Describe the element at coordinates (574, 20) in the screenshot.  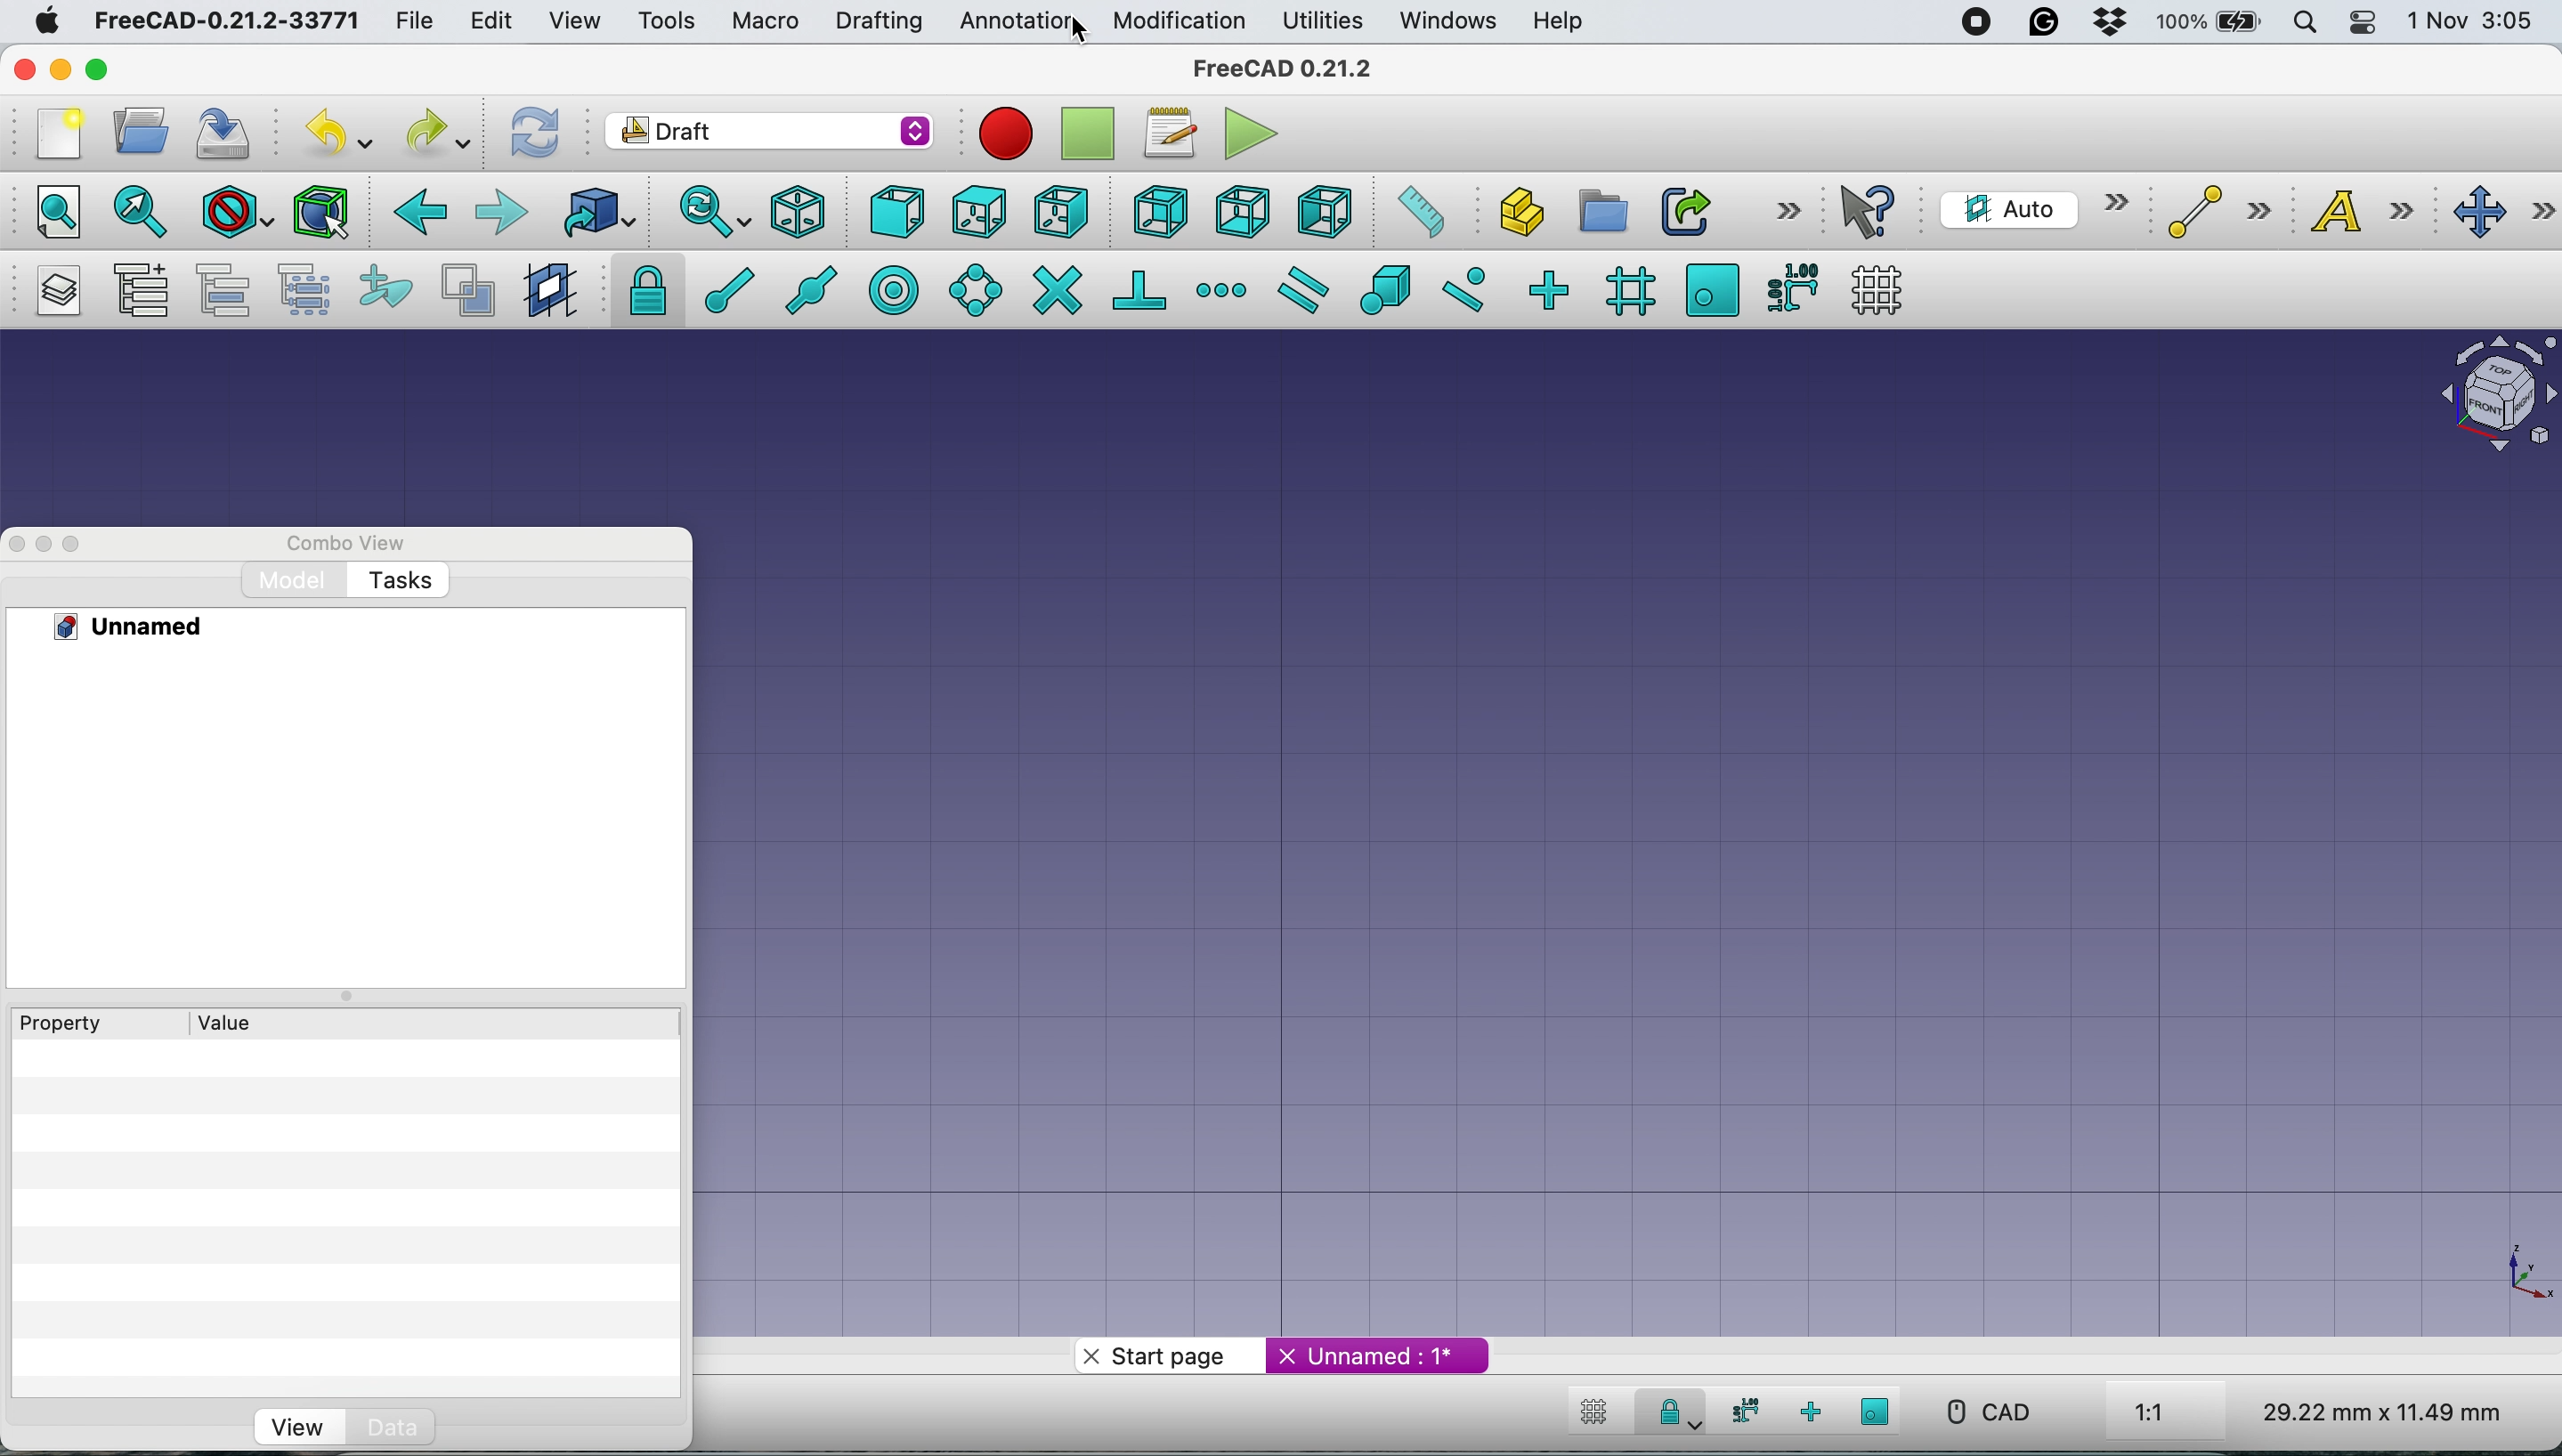
I see `view` at that location.